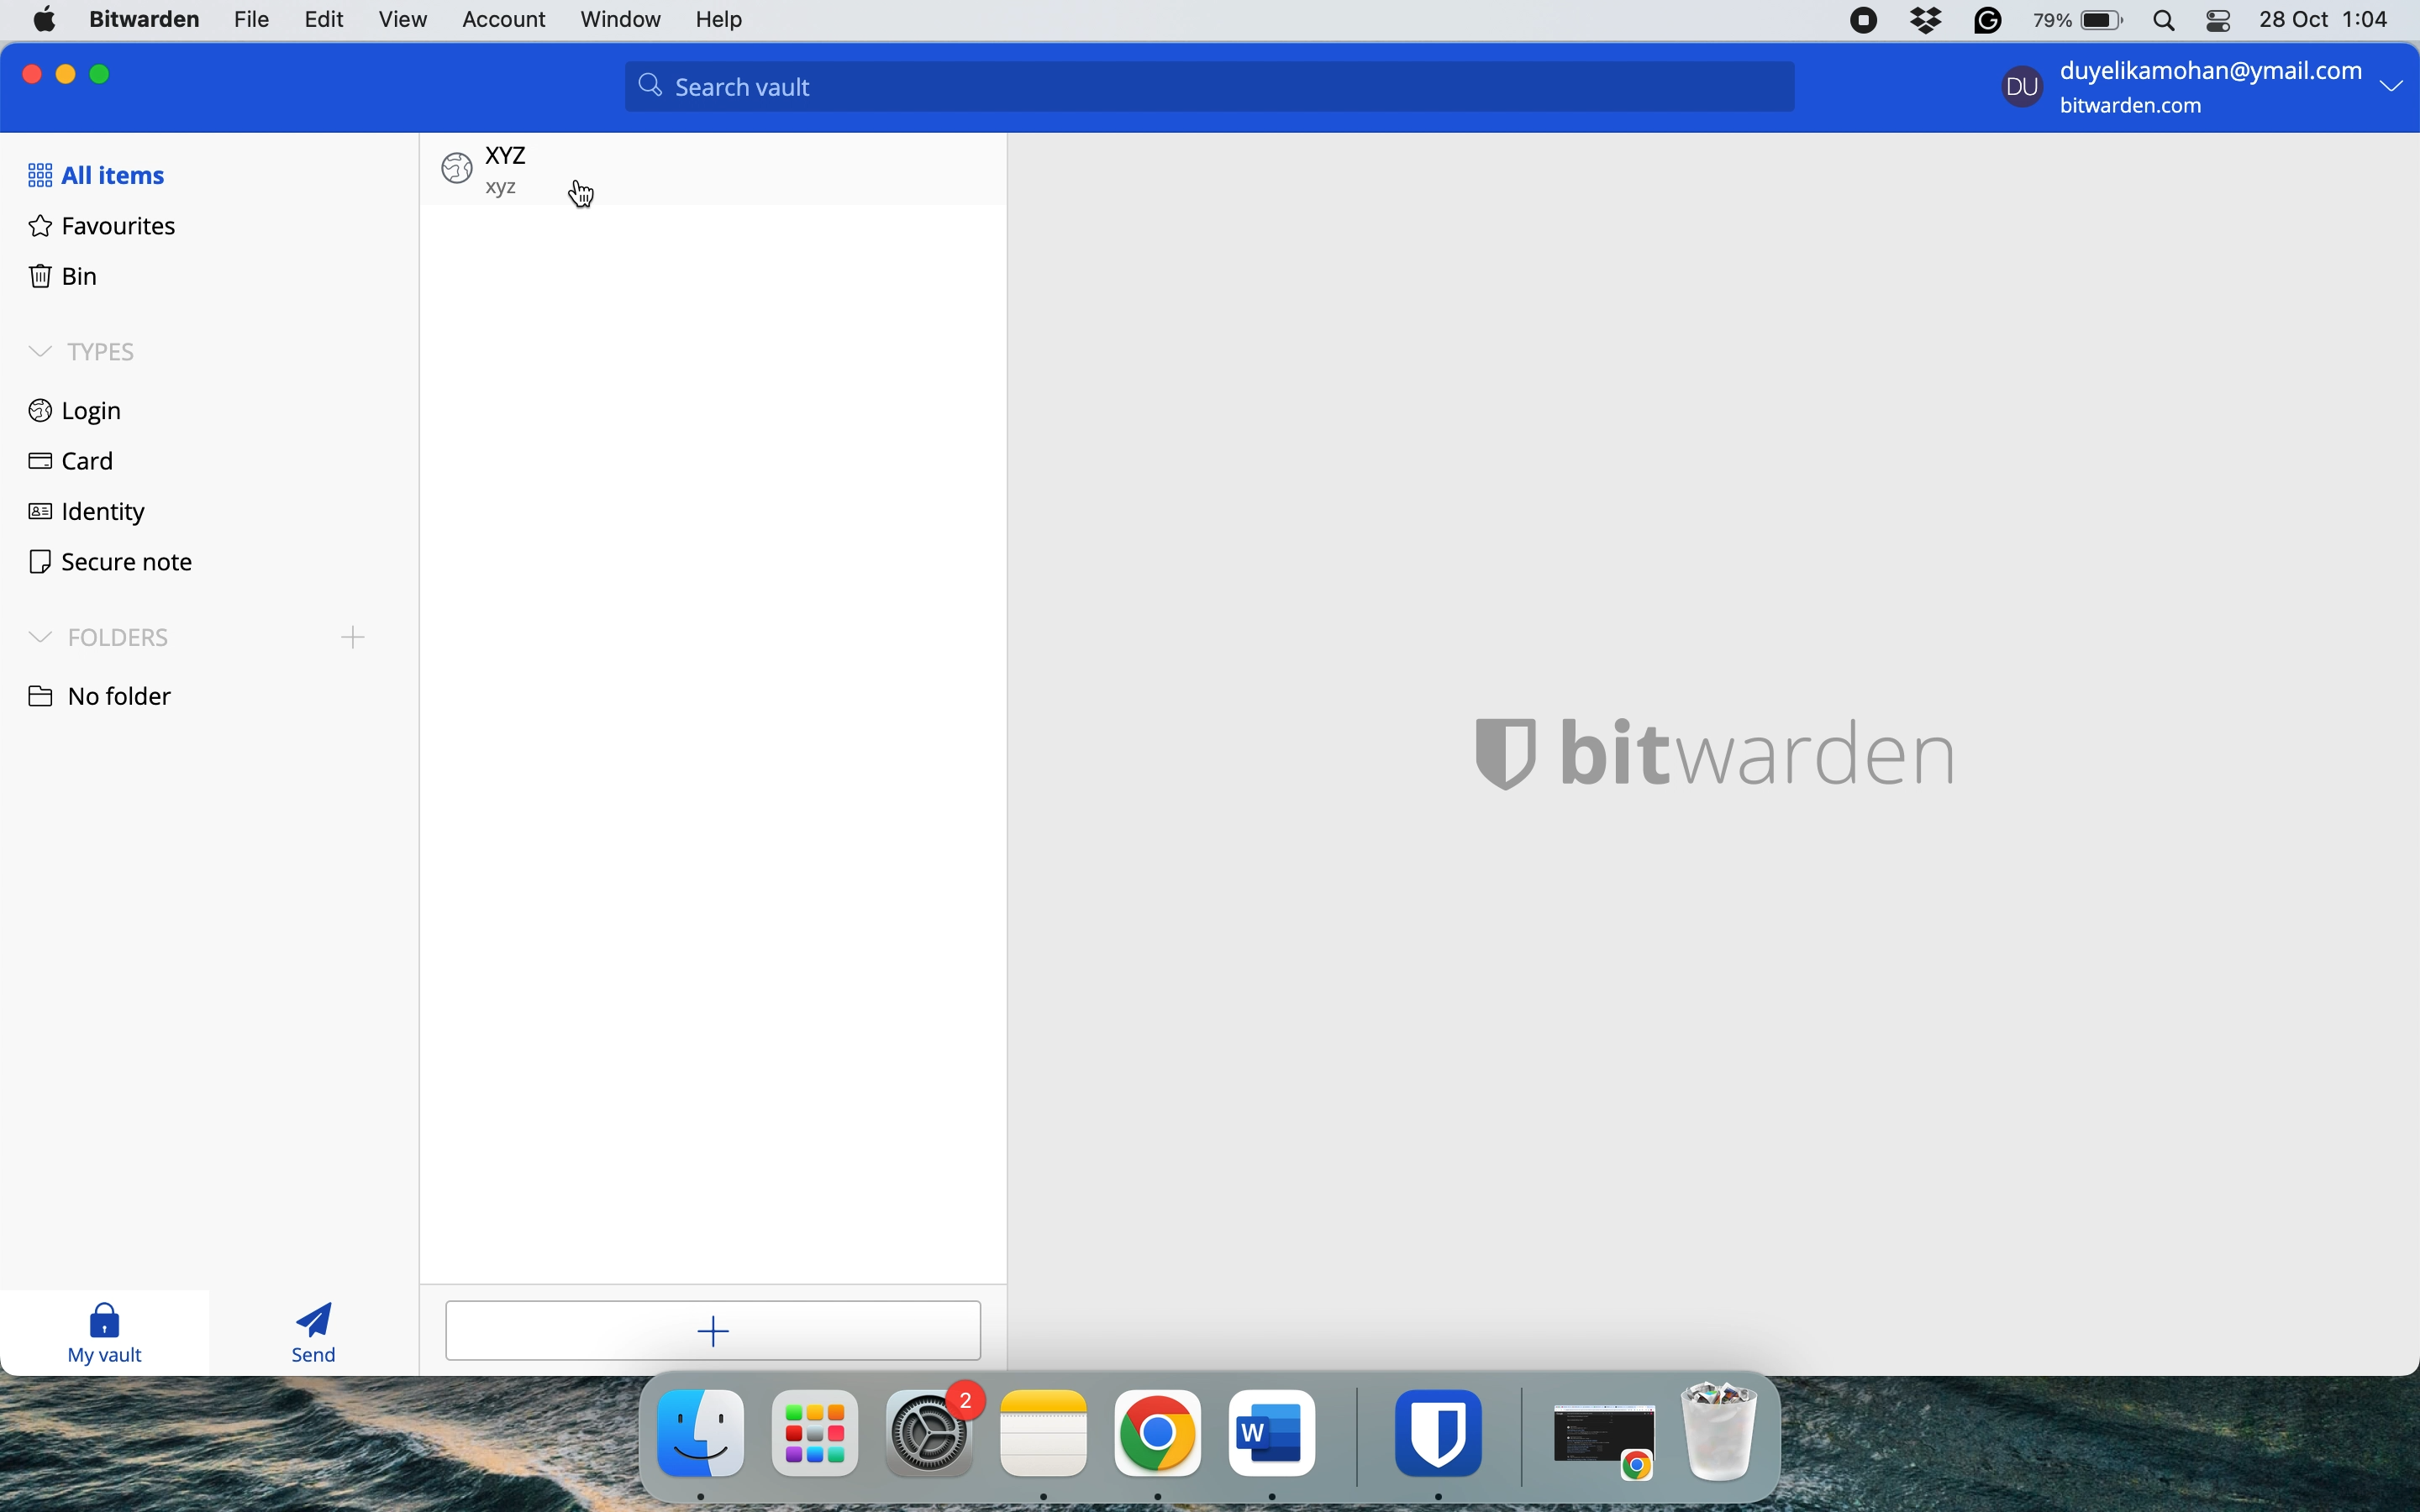  Describe the element at coordinates (2329, 18) in the screenshot. I see `date and time` at that location.